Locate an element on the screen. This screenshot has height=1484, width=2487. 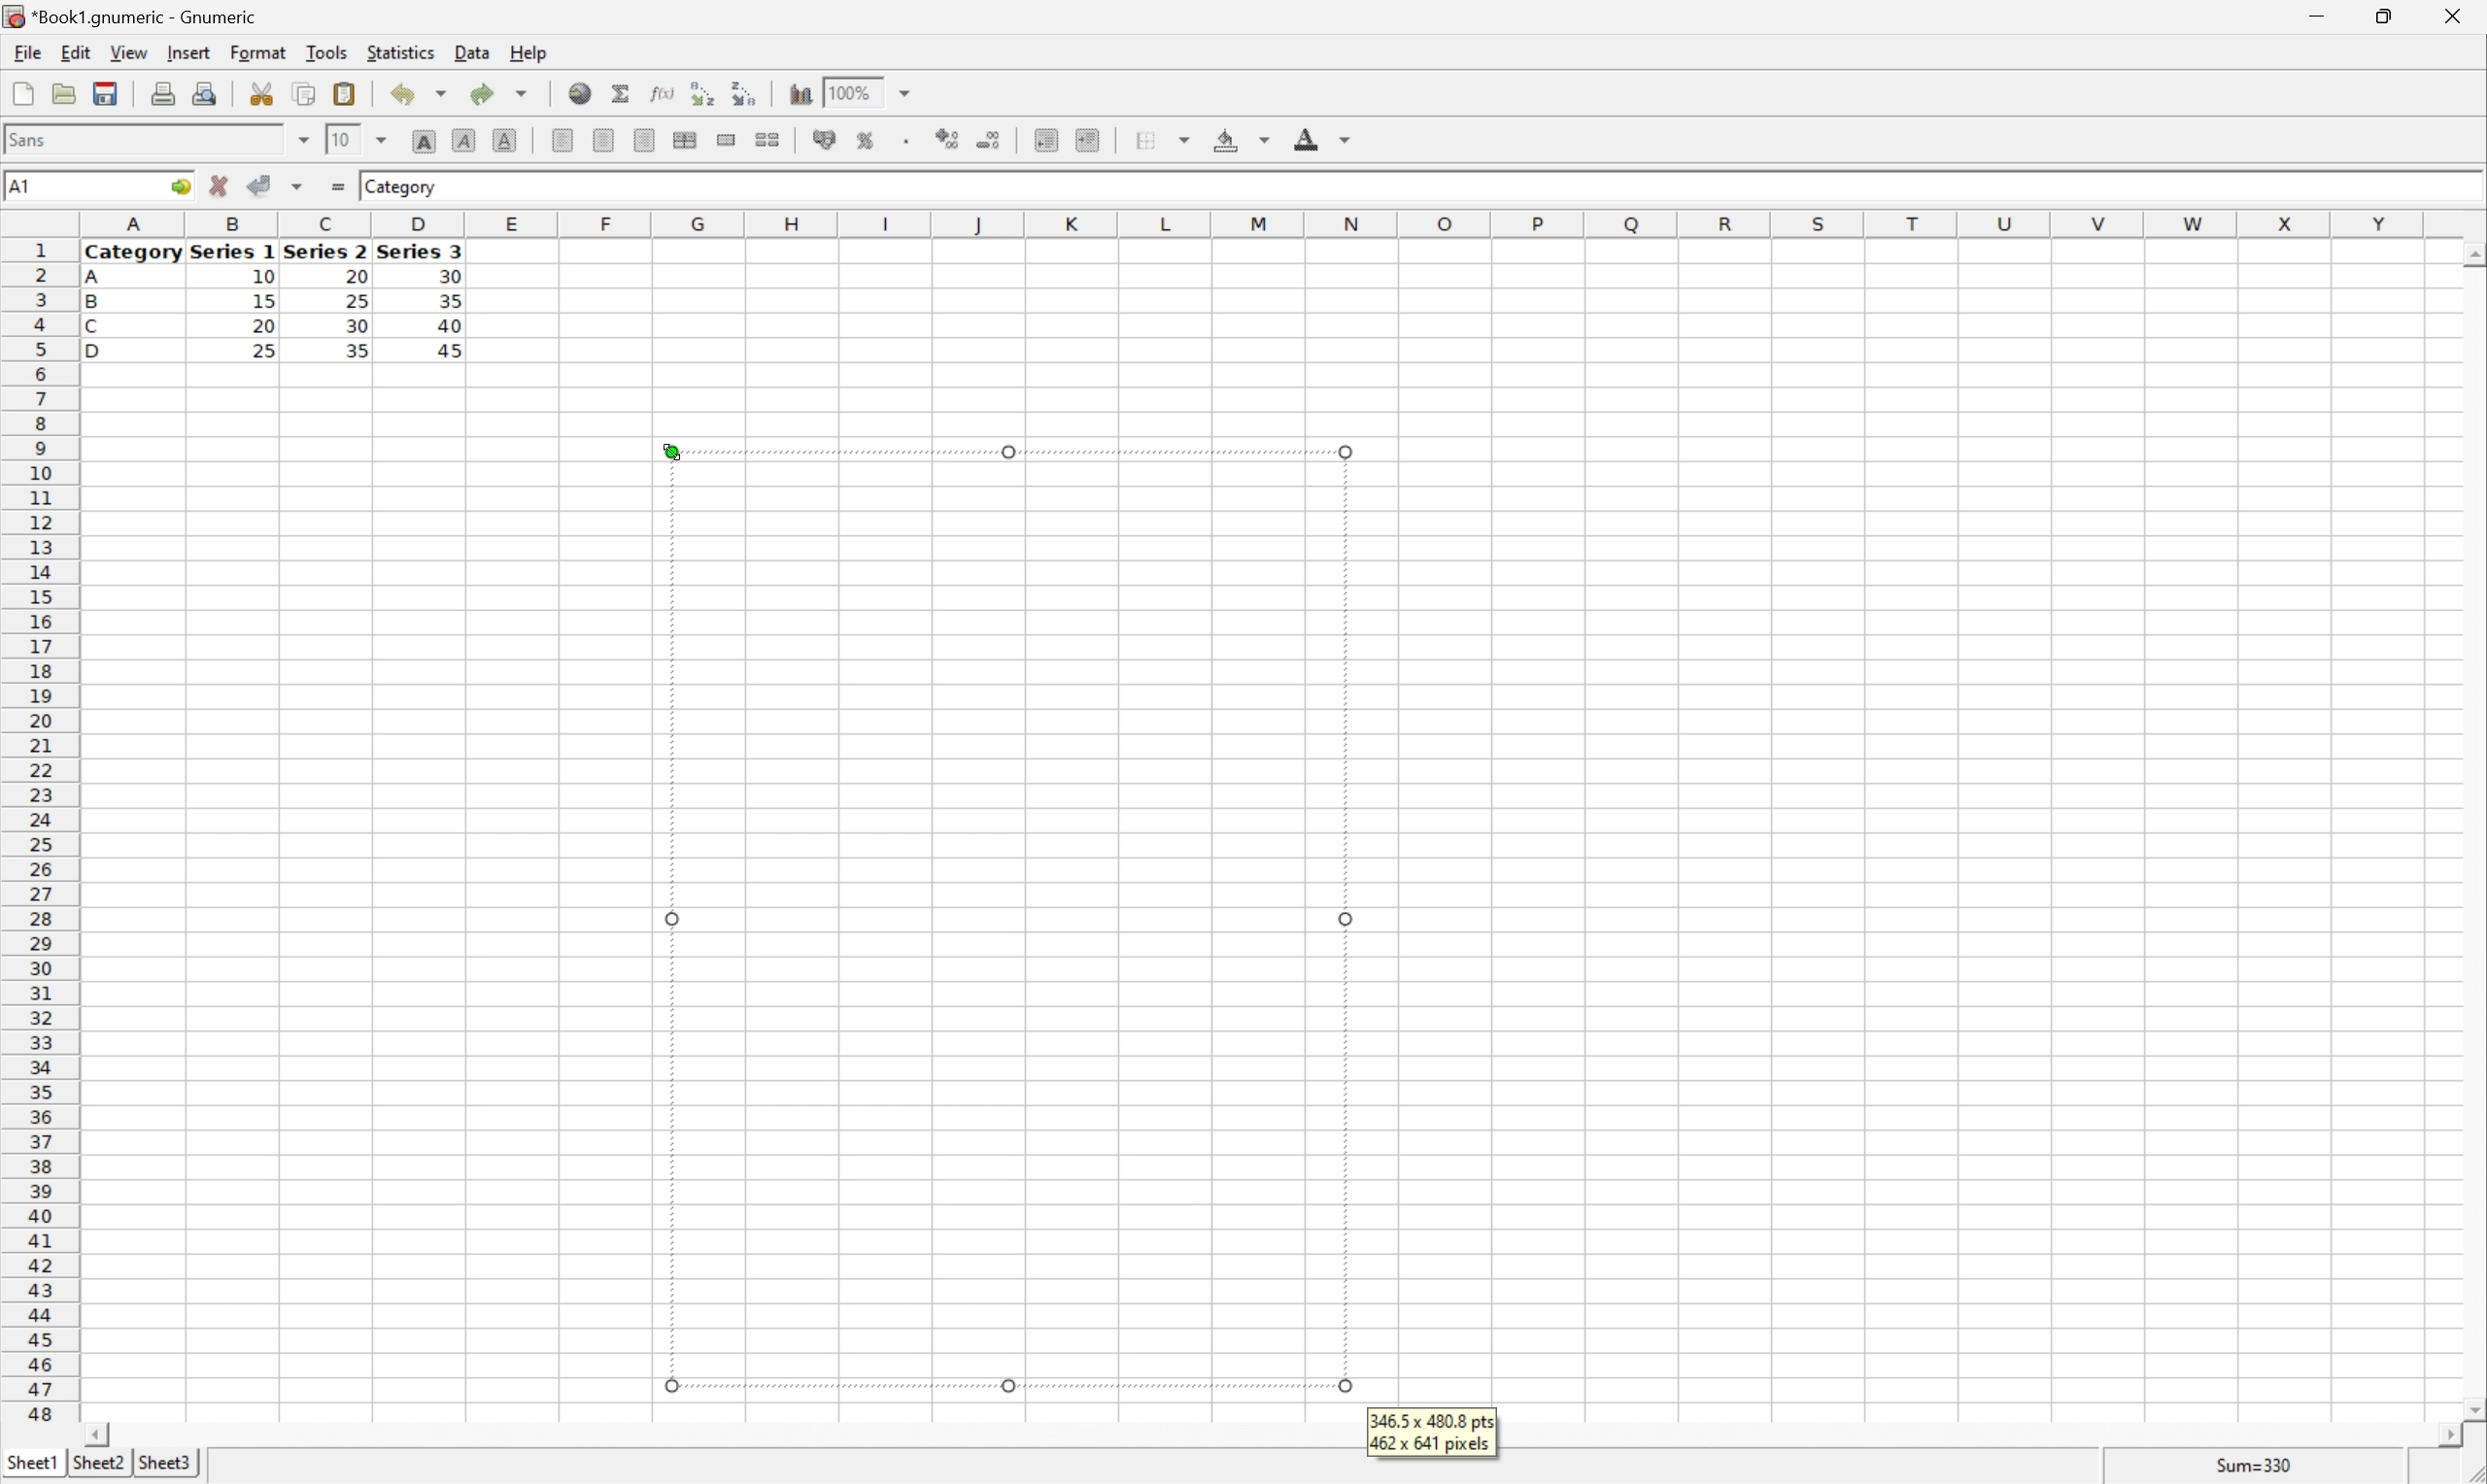
Open a file is located at coordinates (62, 93).